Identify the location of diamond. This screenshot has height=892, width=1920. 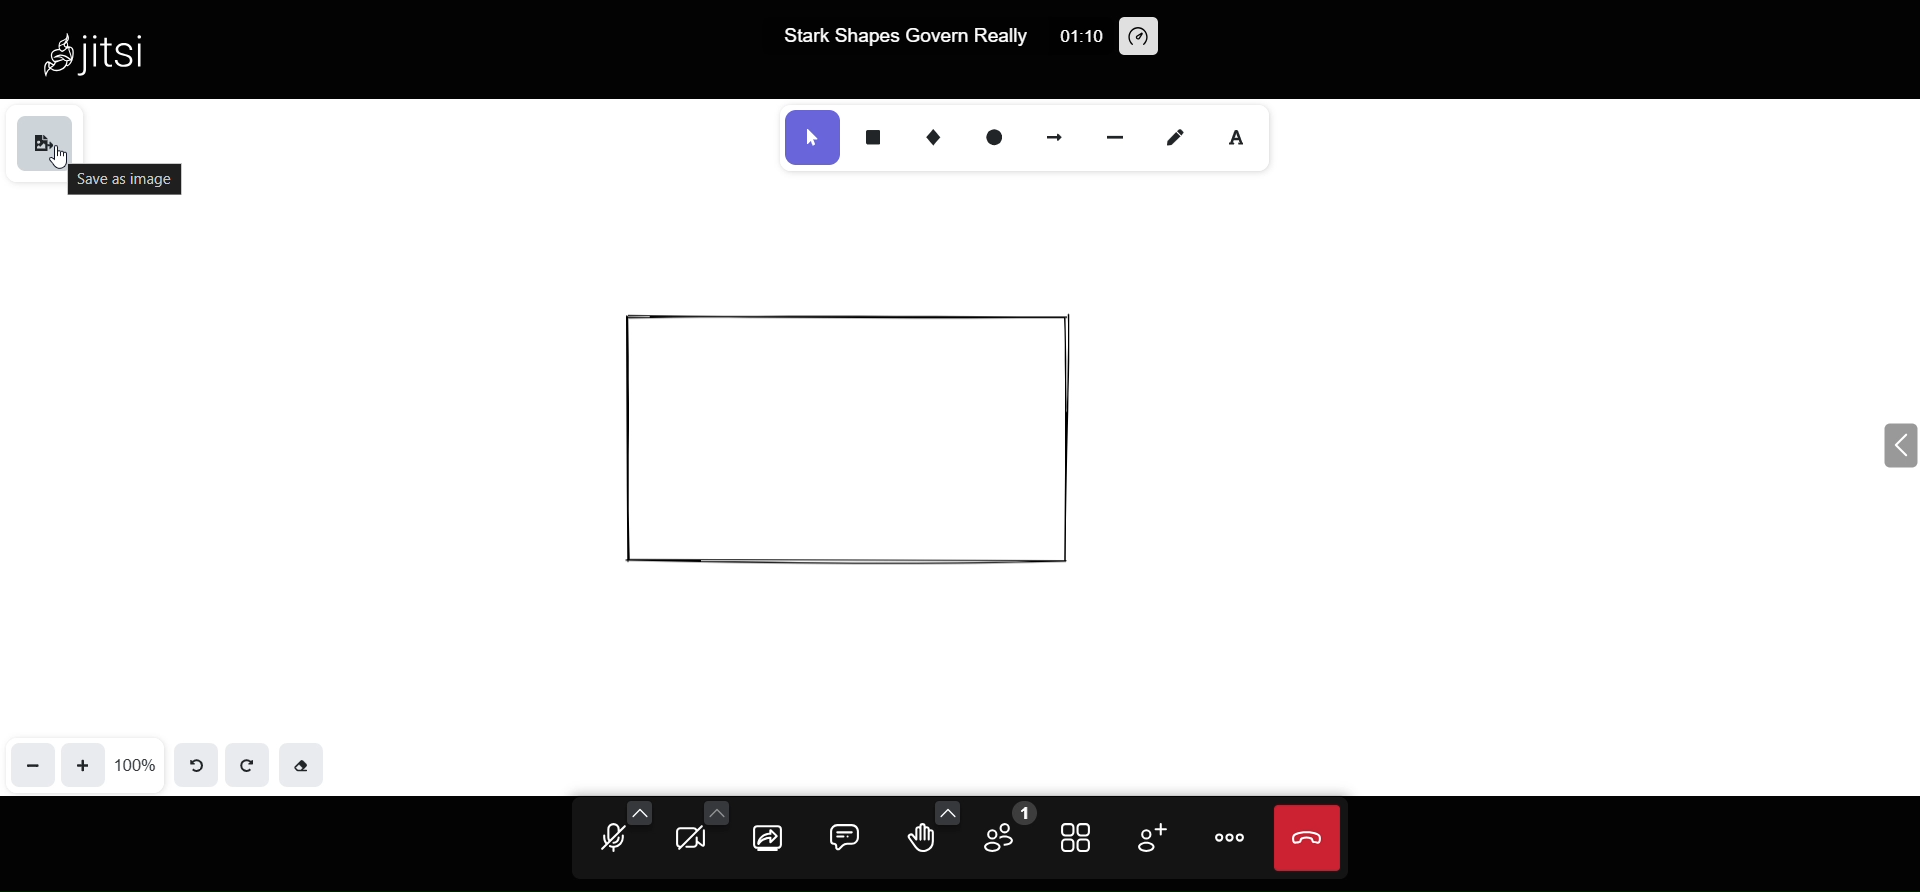
(937, 138).